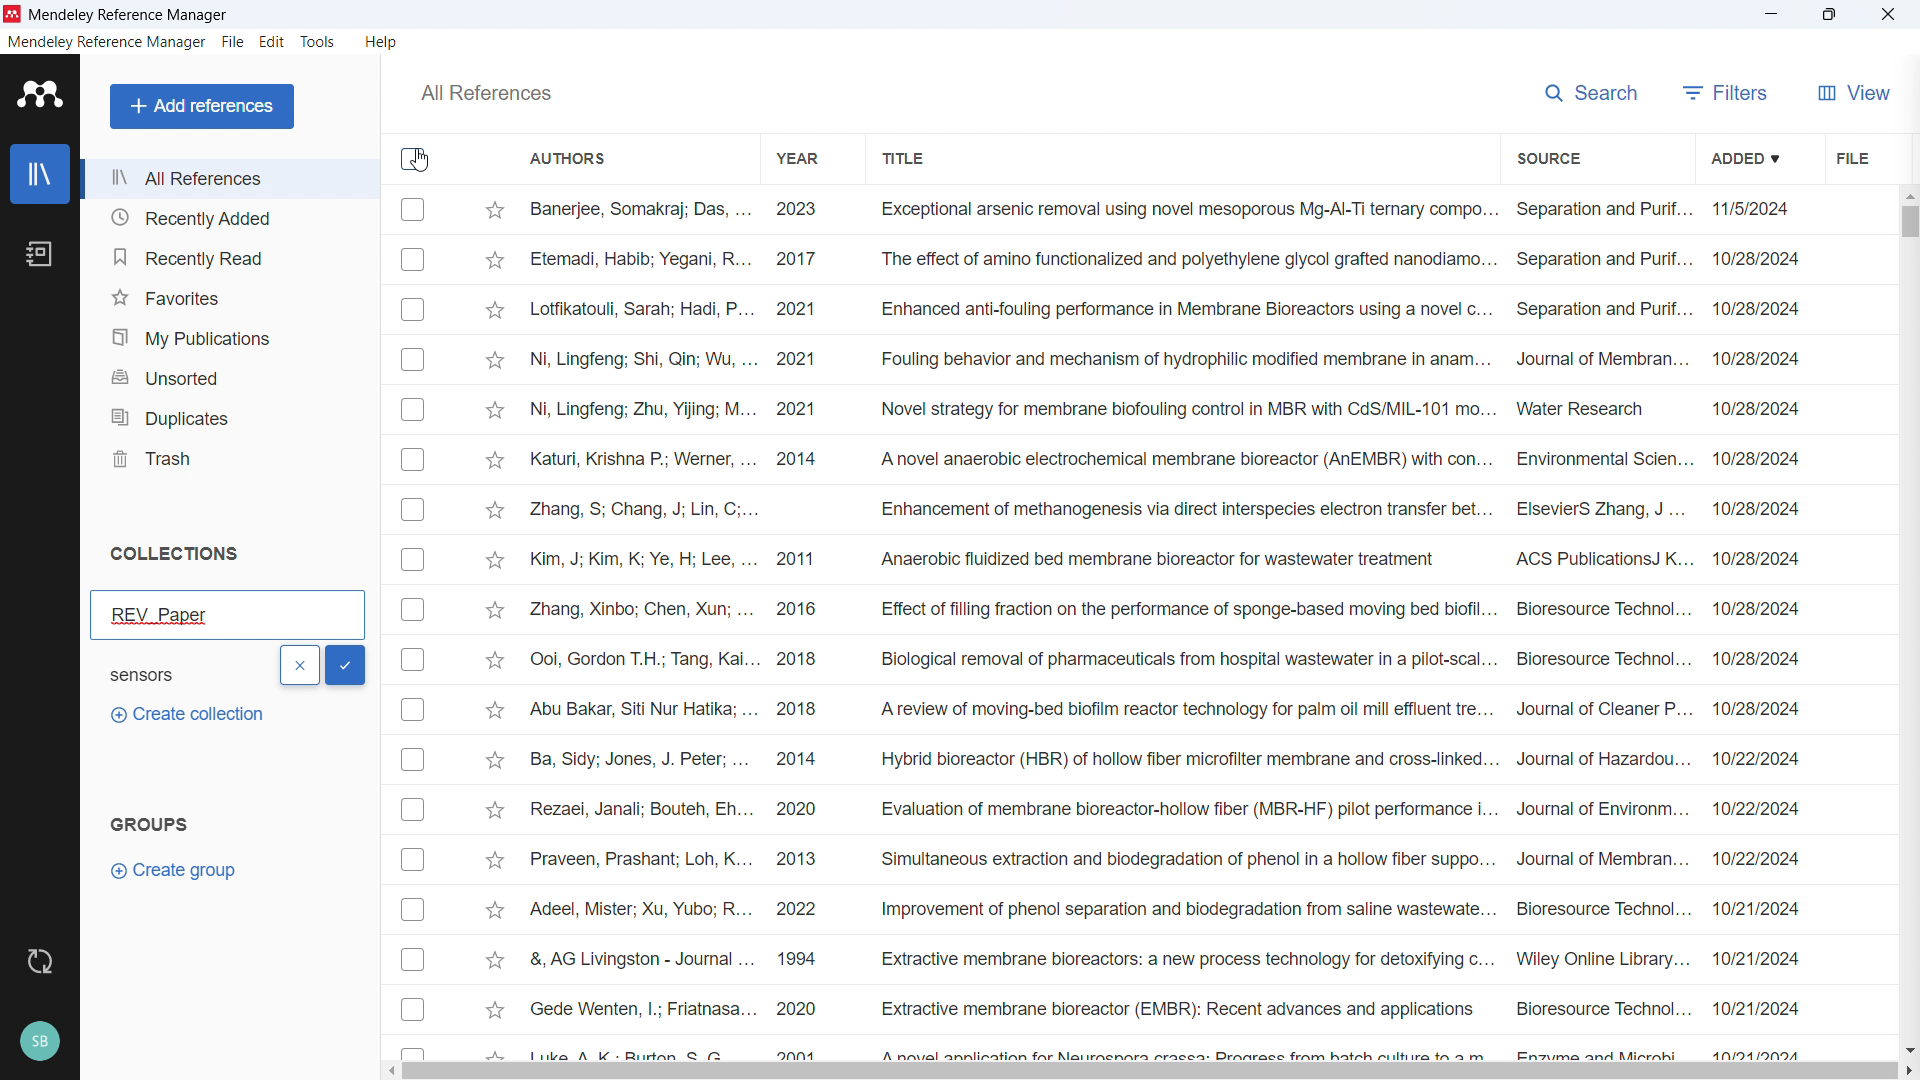 Image resolution: width=1920 pixels, height=1080 pixels. I want to click on Scroll left , so click(395, 1071).